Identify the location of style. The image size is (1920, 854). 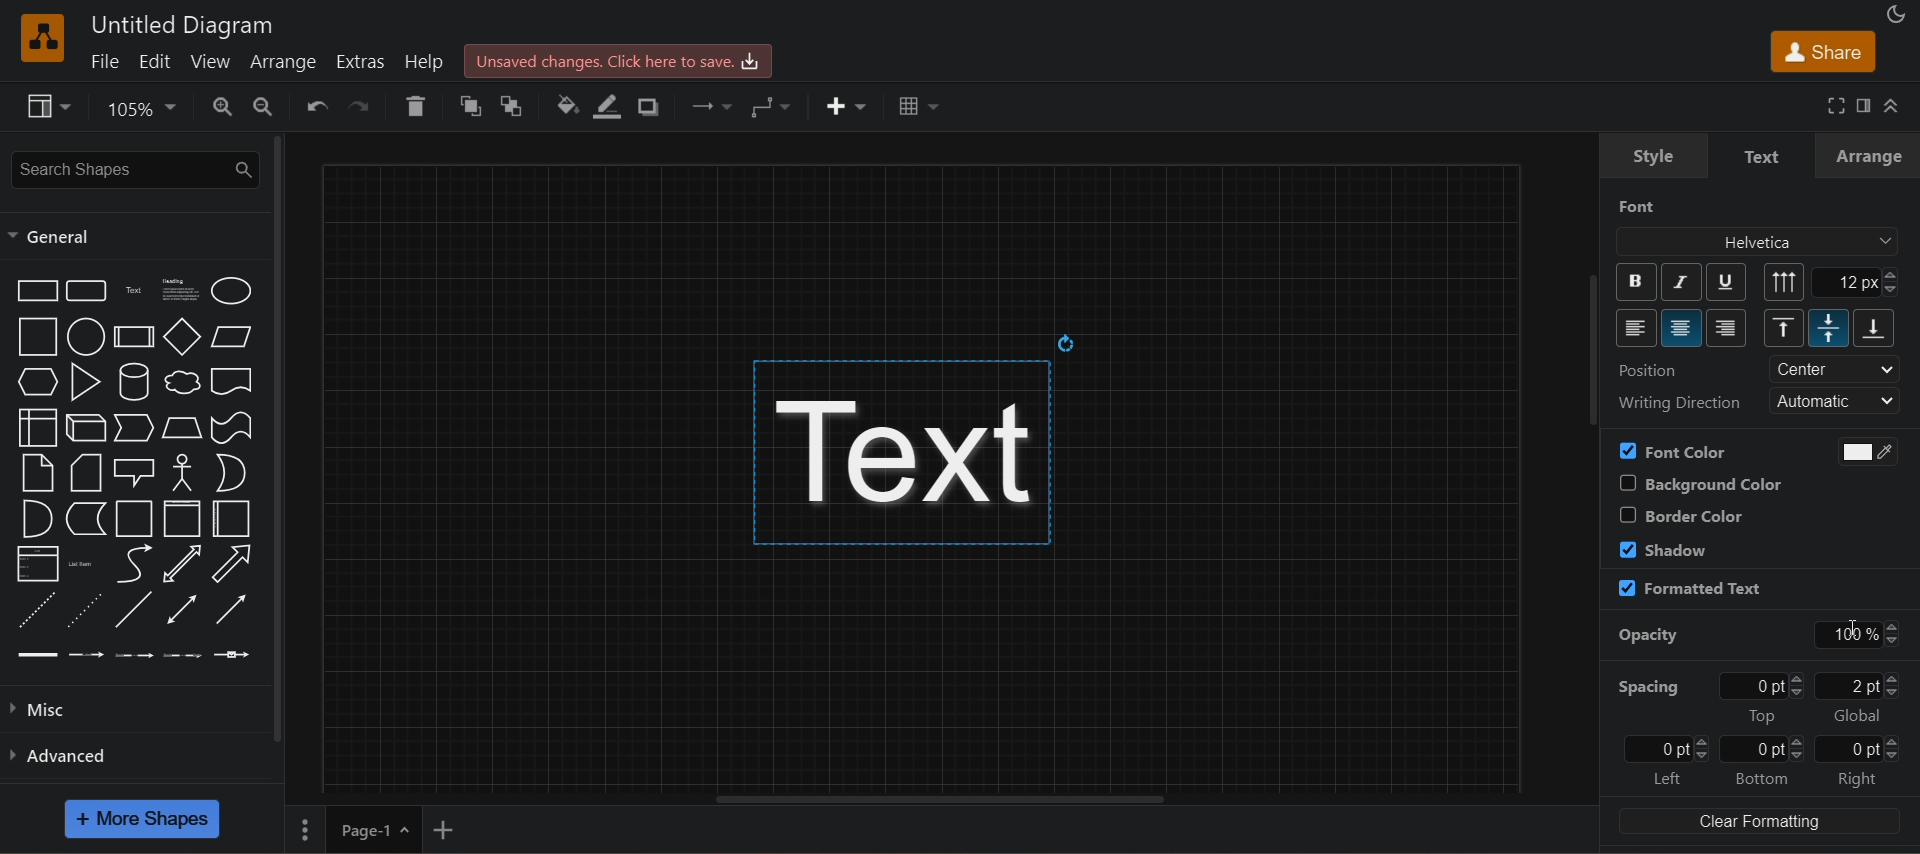
(1653, 156).